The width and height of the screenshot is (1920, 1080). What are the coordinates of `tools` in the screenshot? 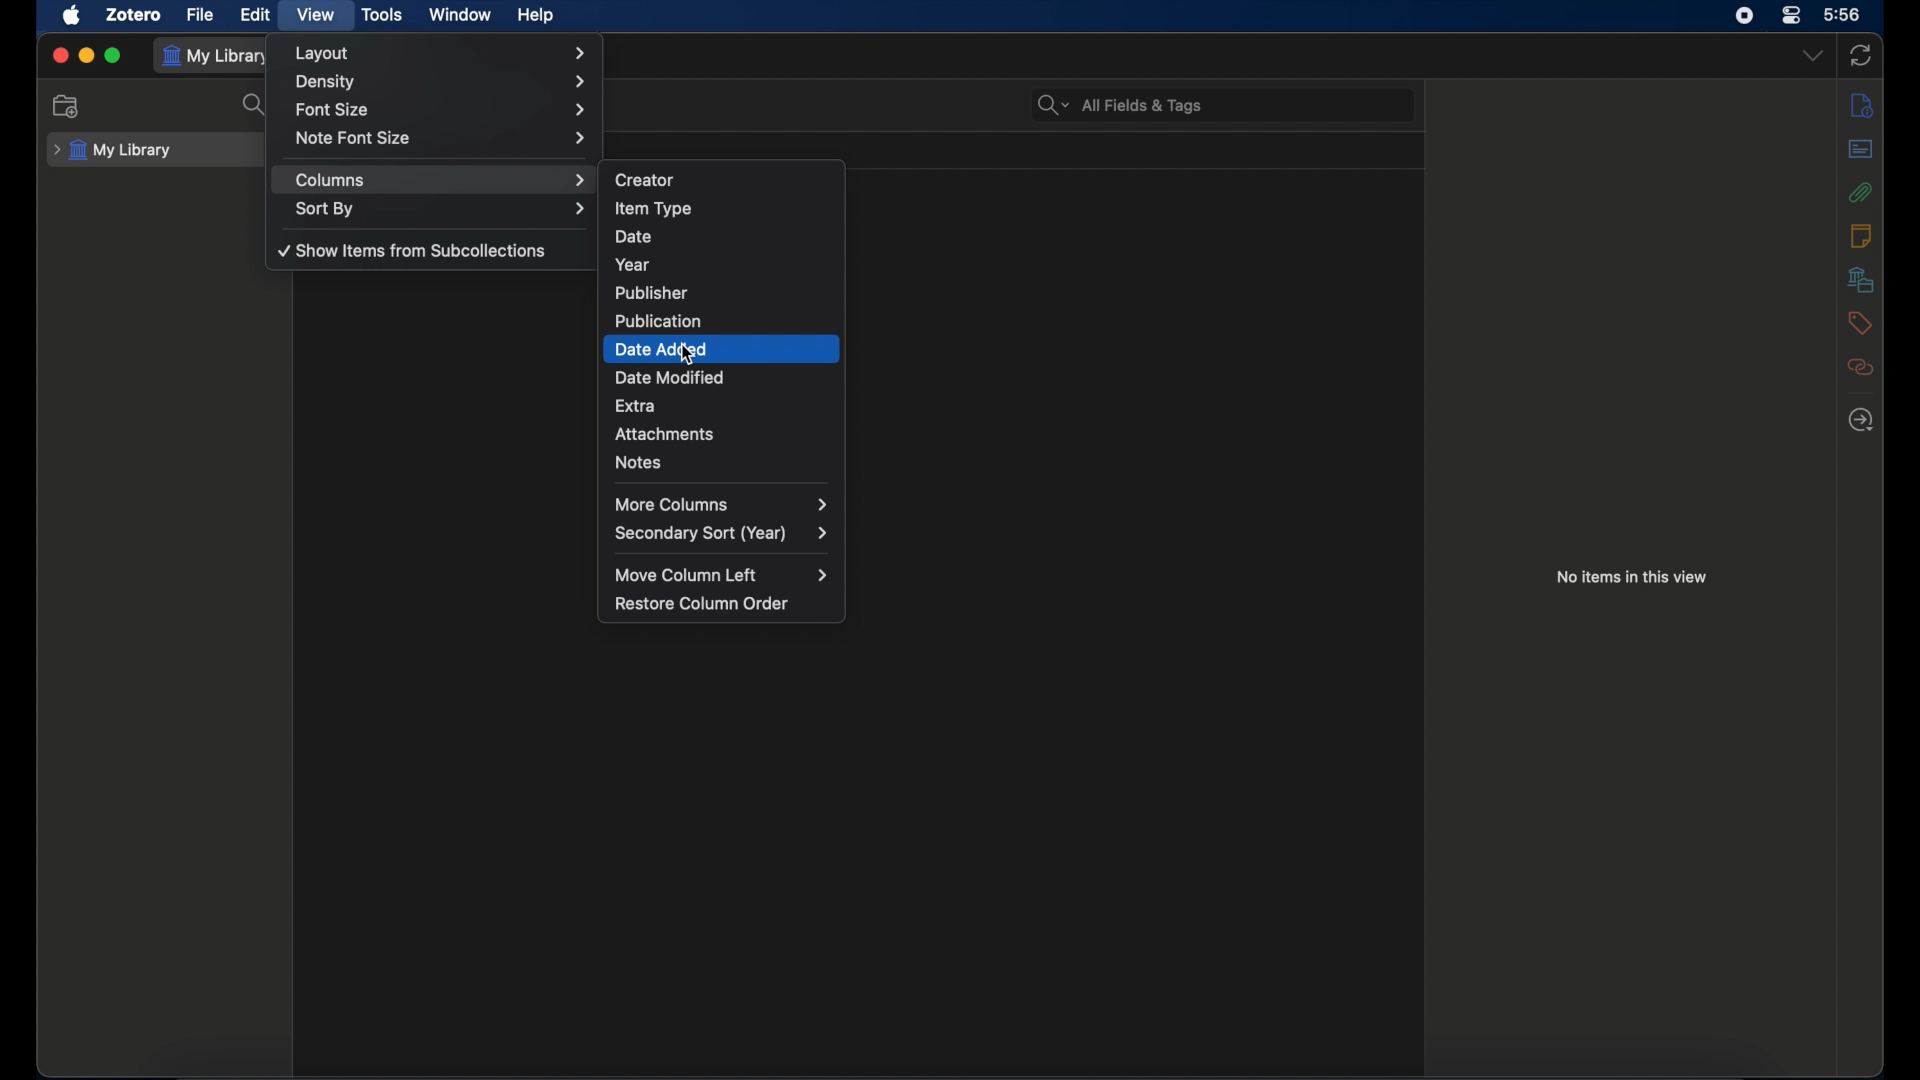 It's located at (382, 14).